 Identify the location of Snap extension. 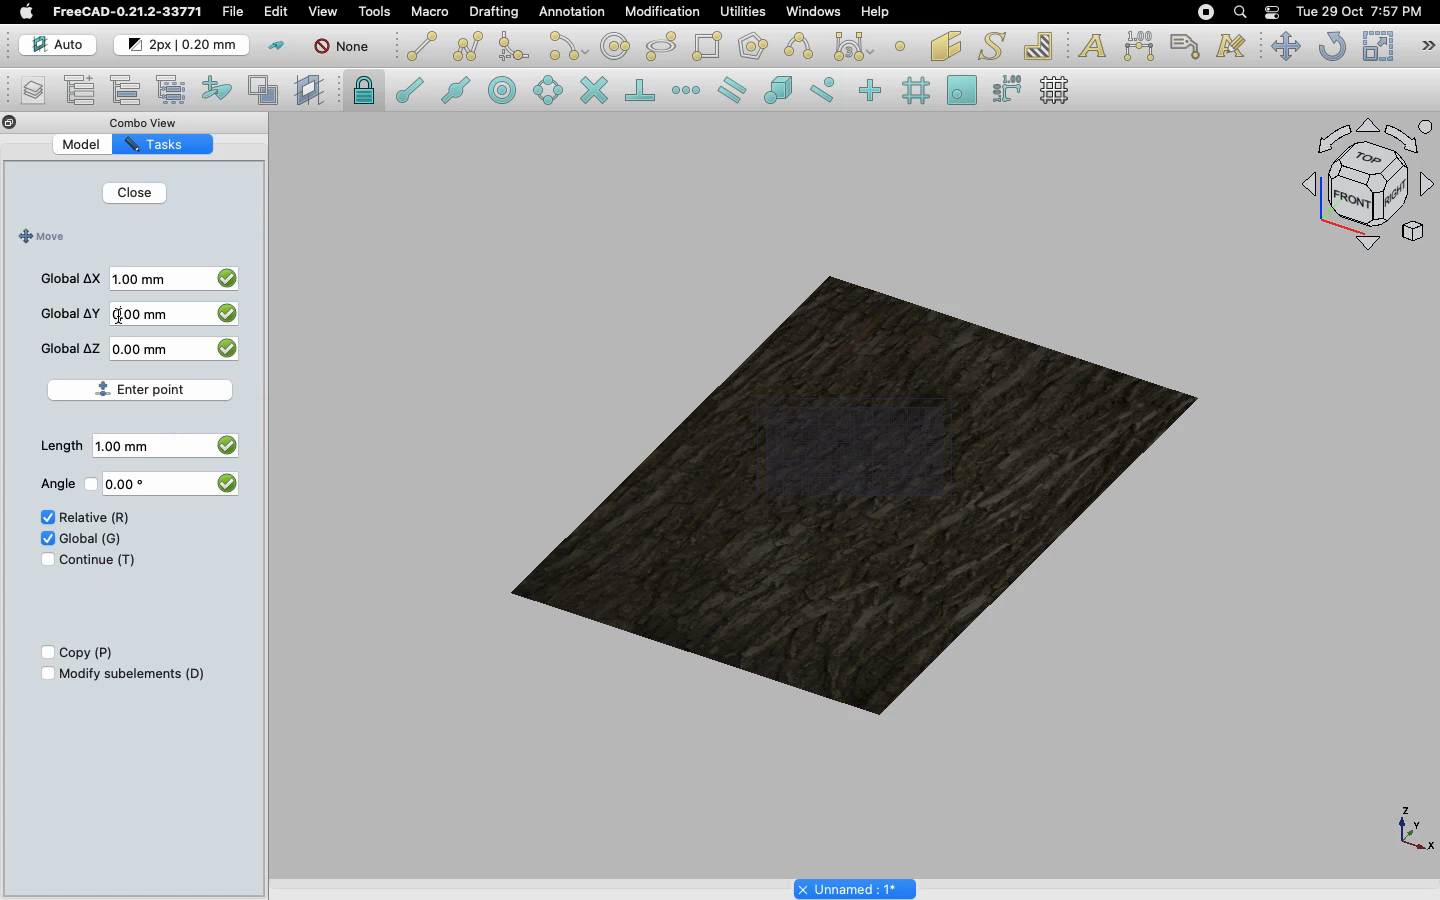
(688, 91).